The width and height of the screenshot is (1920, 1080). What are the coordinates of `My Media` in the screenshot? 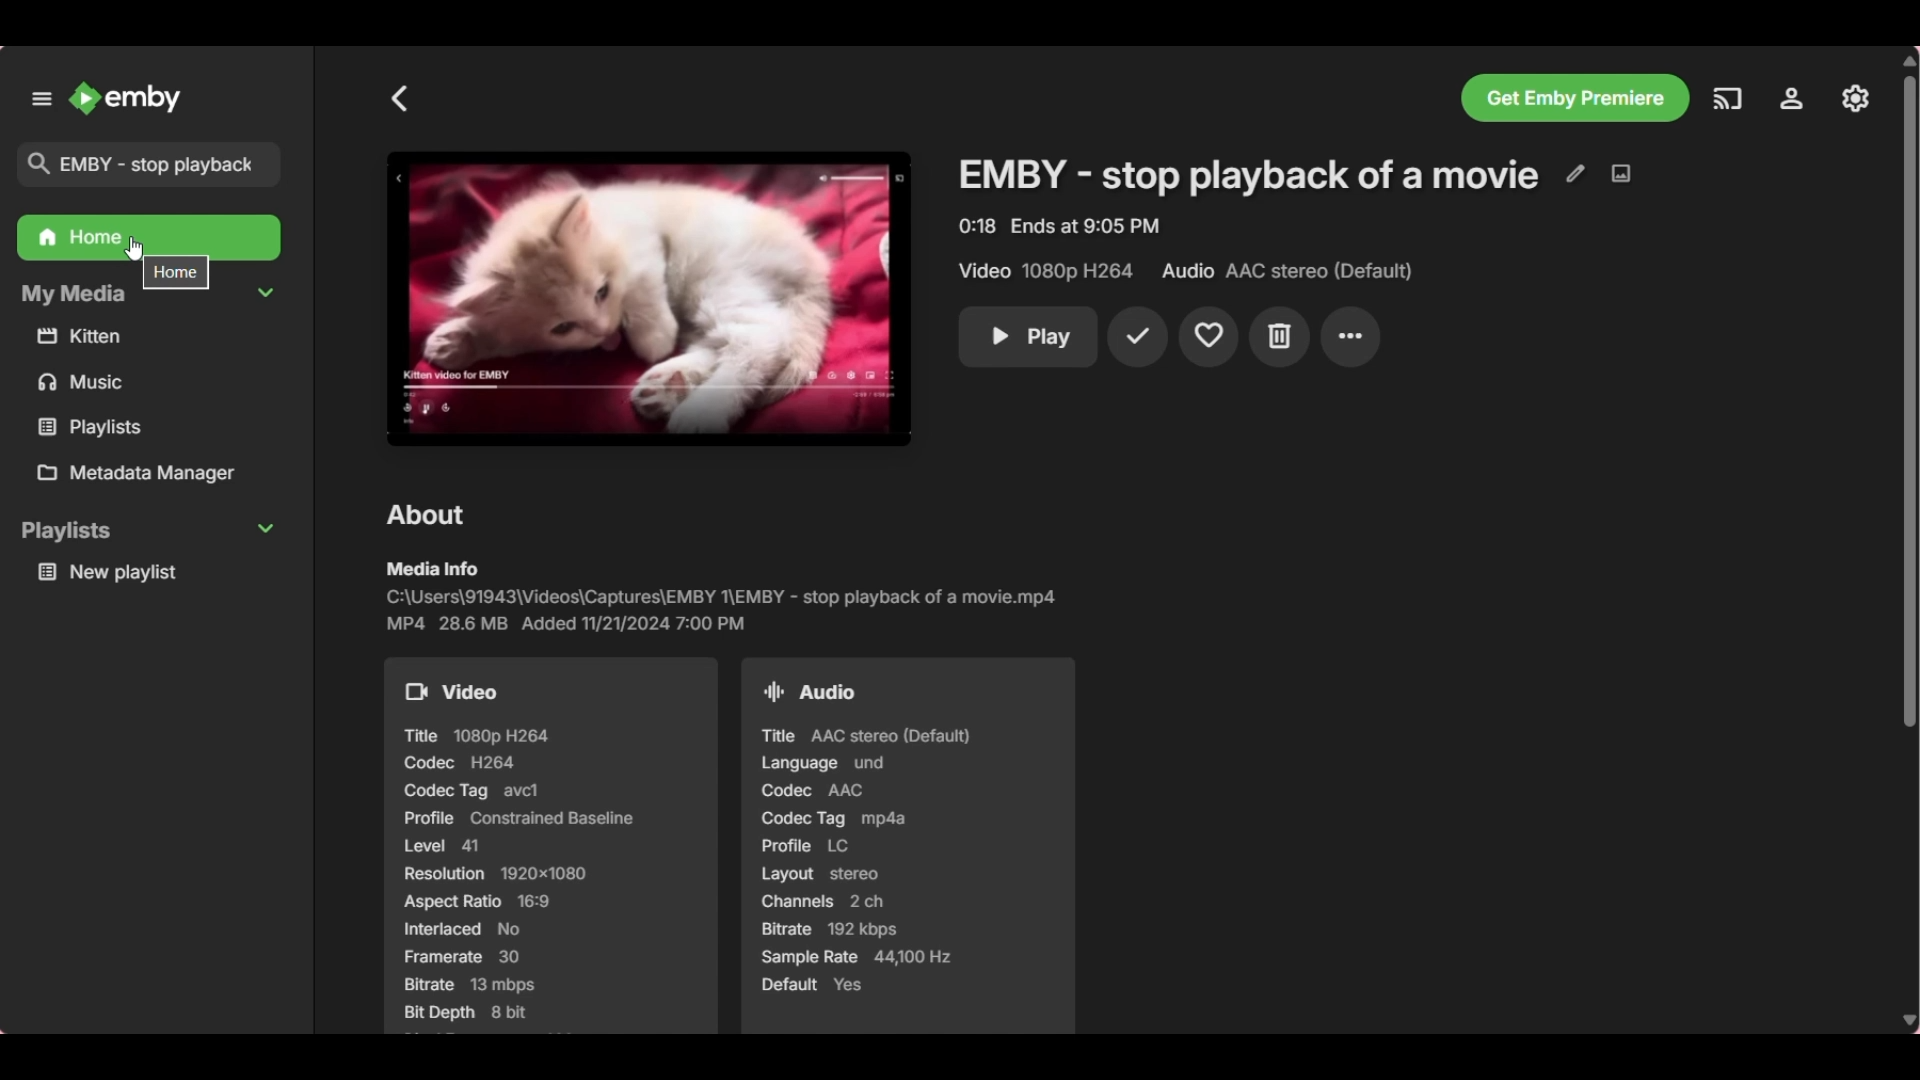 It's located at (147, 295).